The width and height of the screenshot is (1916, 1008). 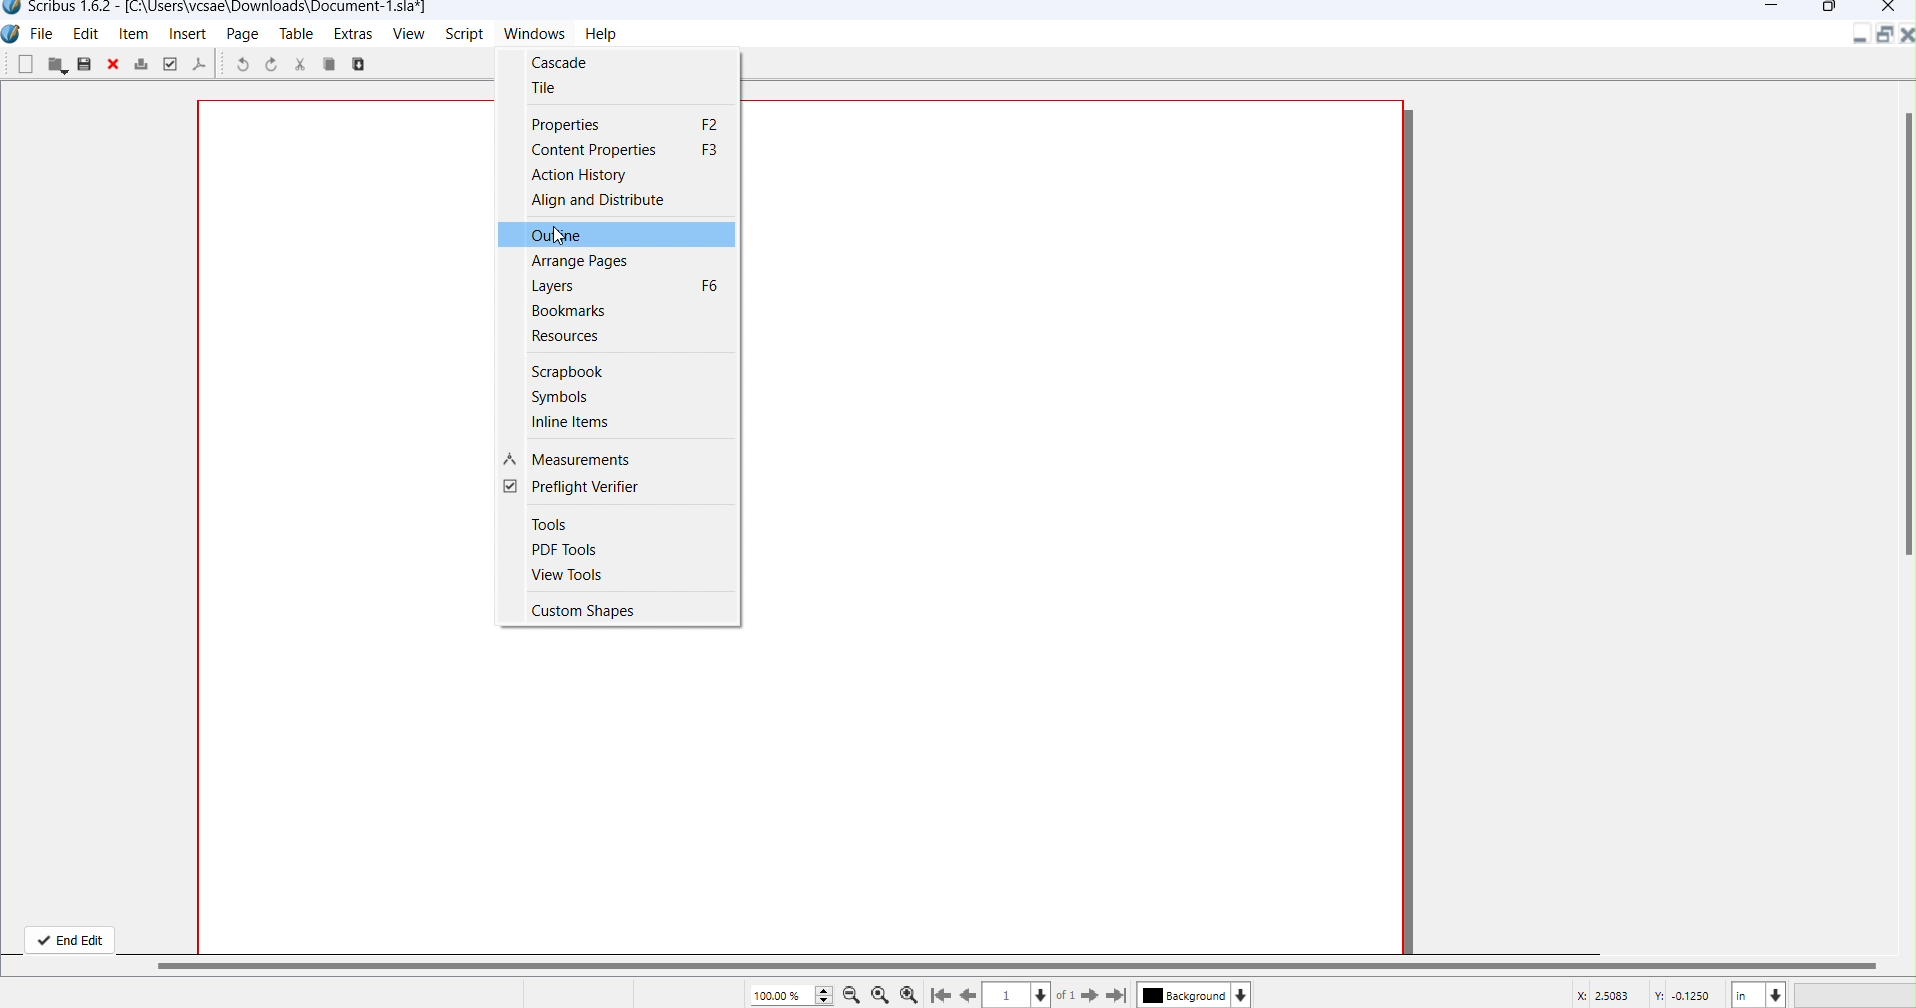 I want to click on Content Properties, so click(x=625, y=150).